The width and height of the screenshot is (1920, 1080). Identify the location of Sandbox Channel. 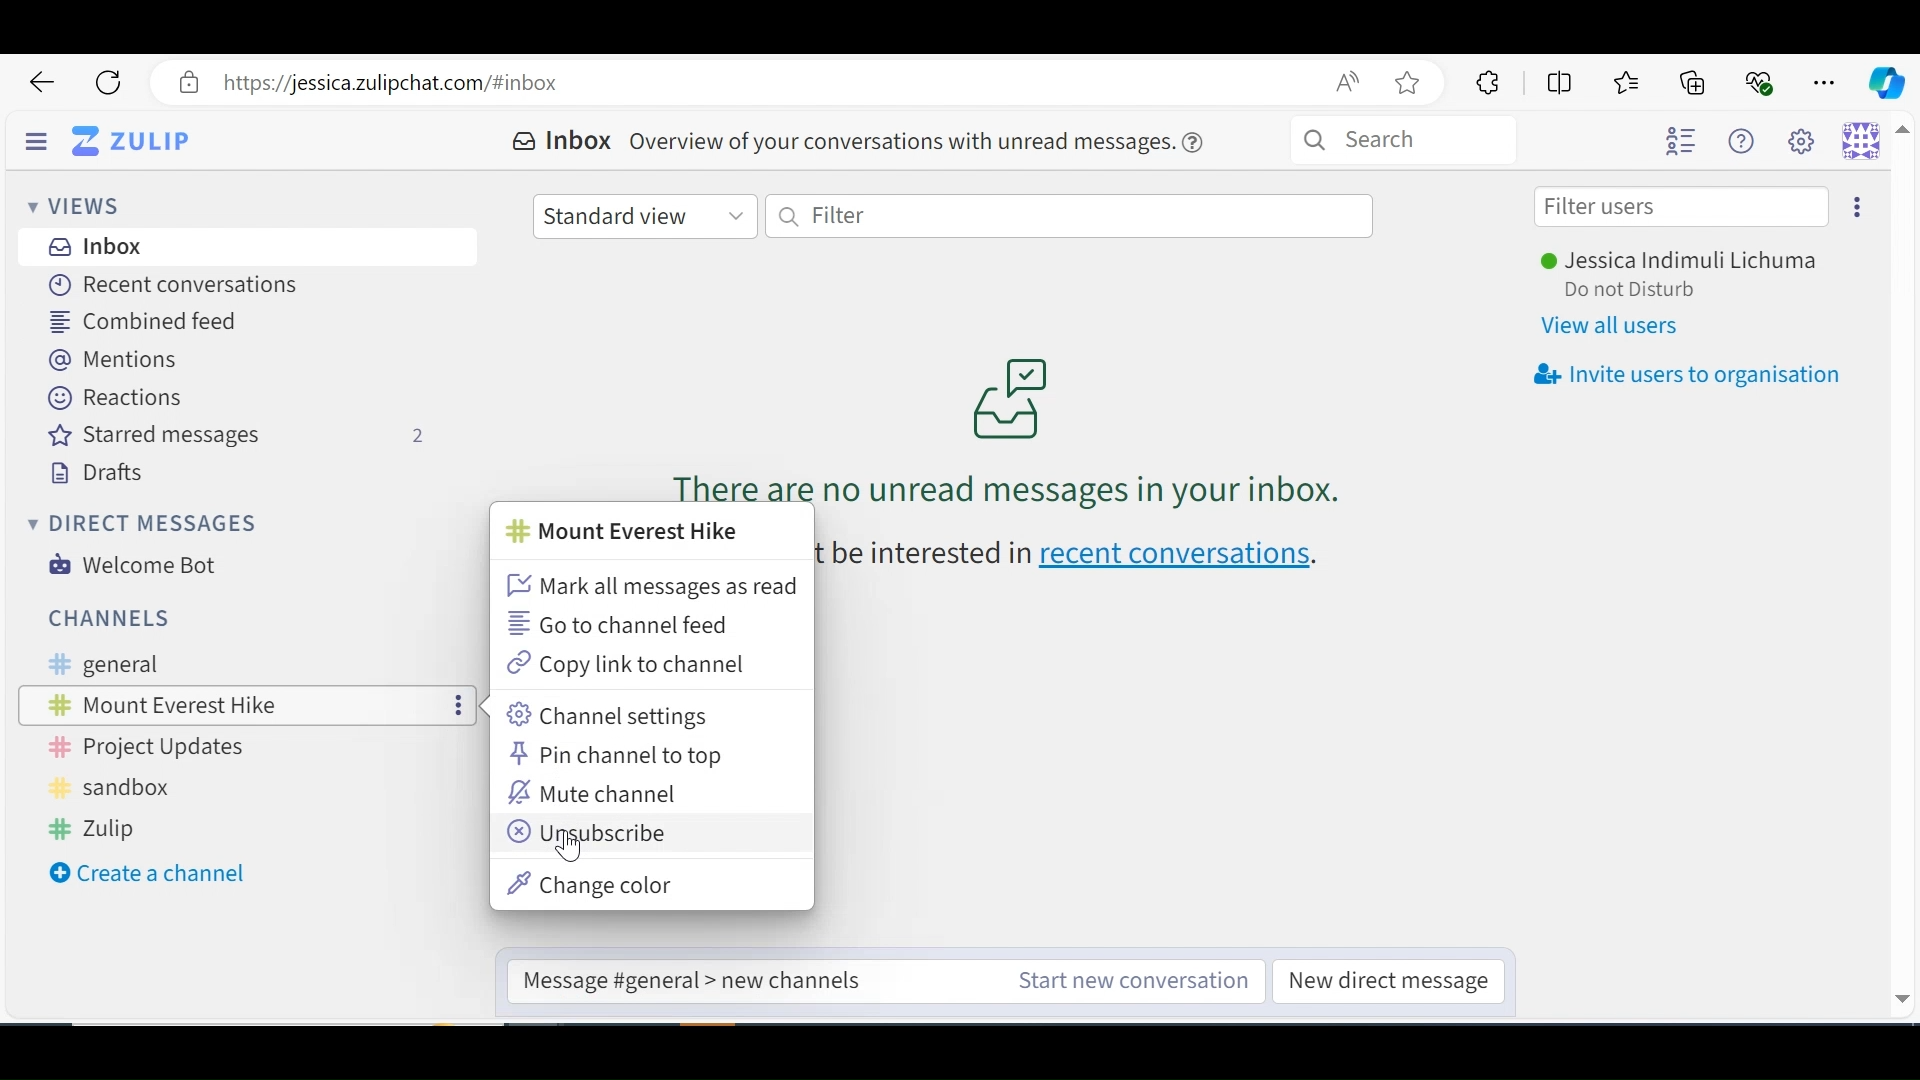
(130, 788).